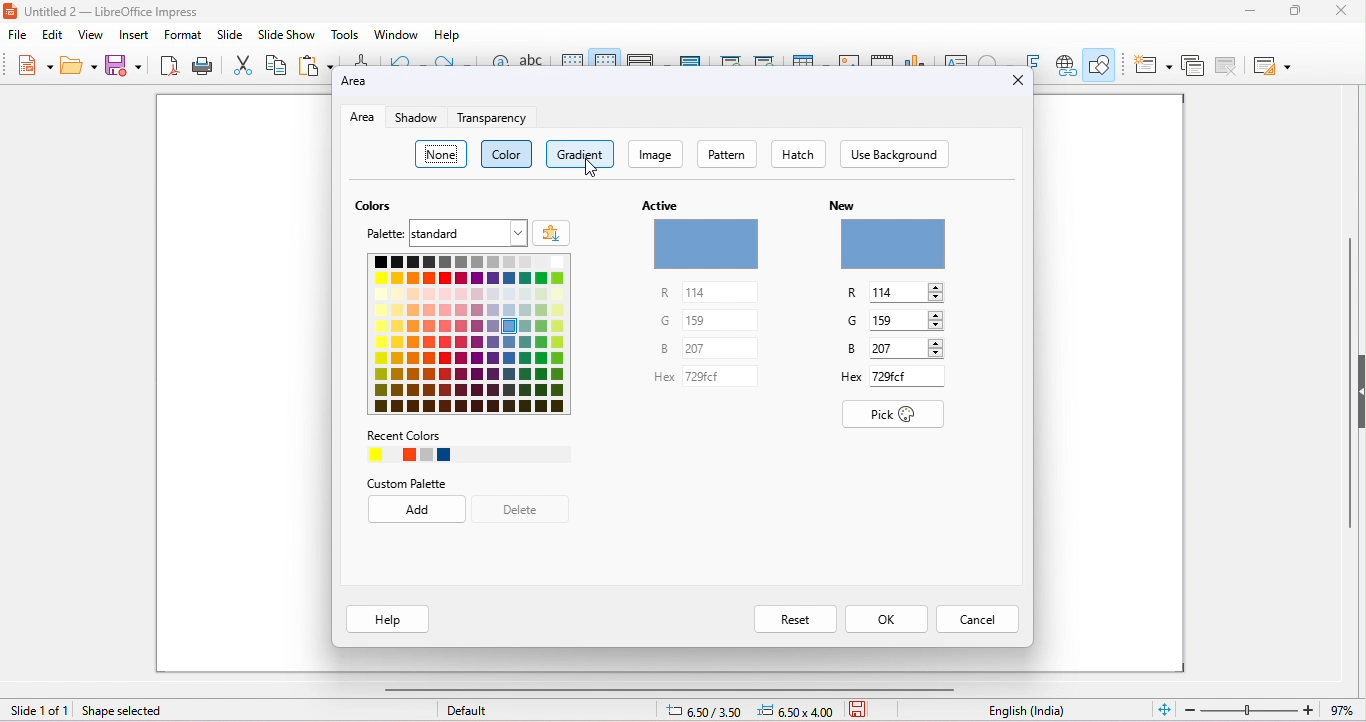 This screenshot has width=1366, height=722. What do you see at coordinates (914, 58) in the screenshot?
I see `insert chart` at bounding box center [914, 58].